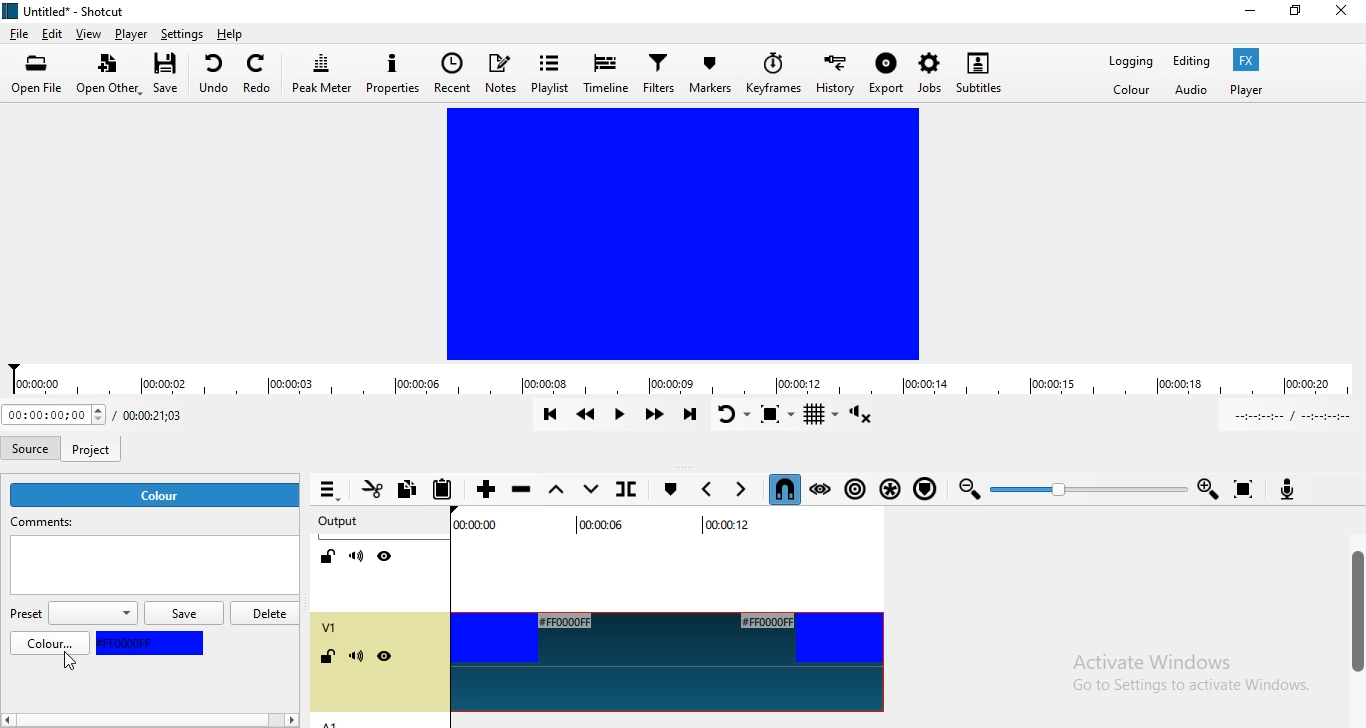  I want to click on Save, so click(172, 74).